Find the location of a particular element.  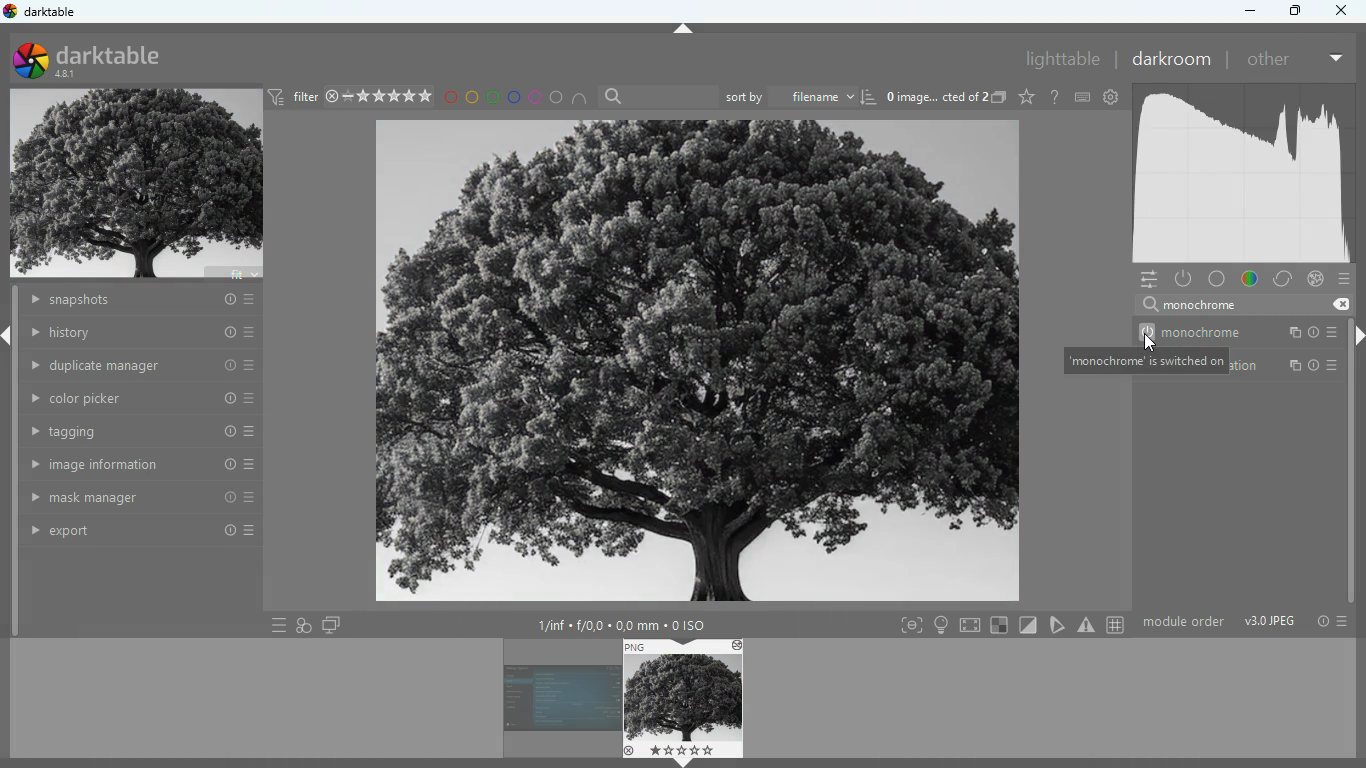

search is located at coordinates (1192, 303).